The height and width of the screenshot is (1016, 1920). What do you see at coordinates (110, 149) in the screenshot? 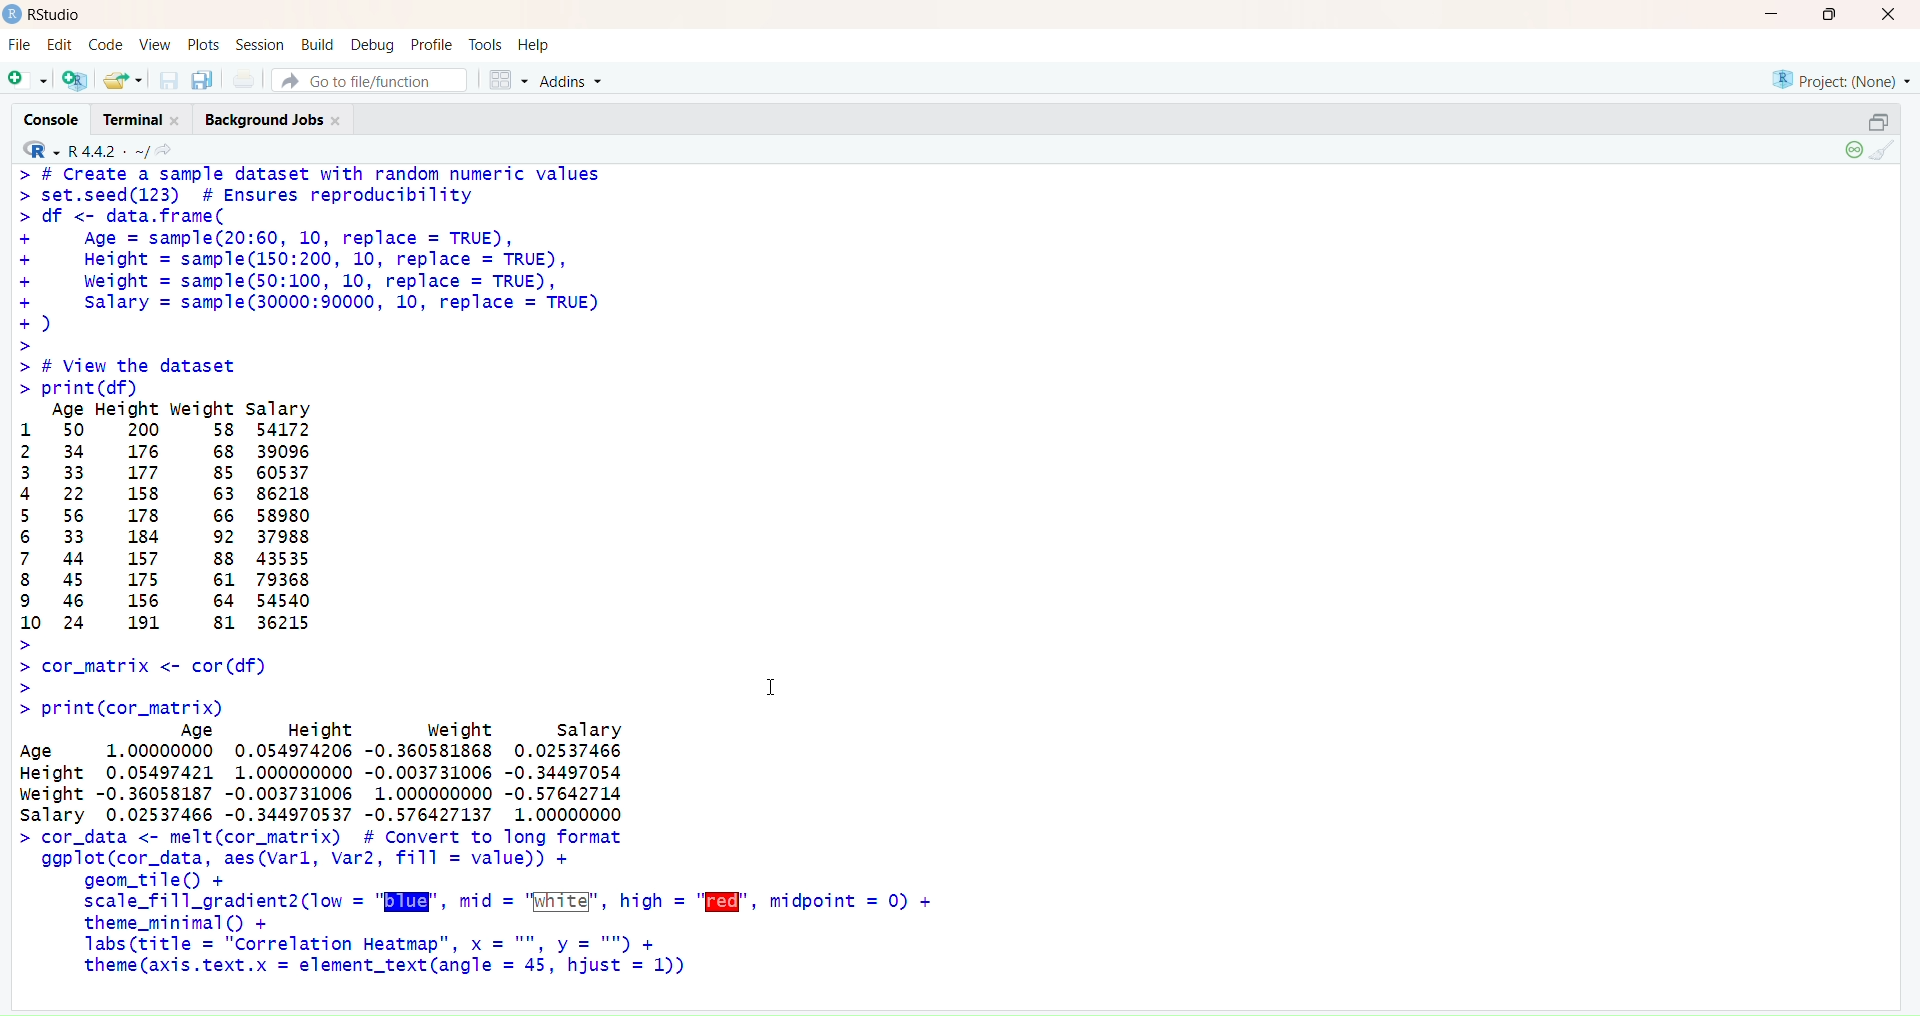
I see `R442/ ~/` at bounding box center [110, 149].